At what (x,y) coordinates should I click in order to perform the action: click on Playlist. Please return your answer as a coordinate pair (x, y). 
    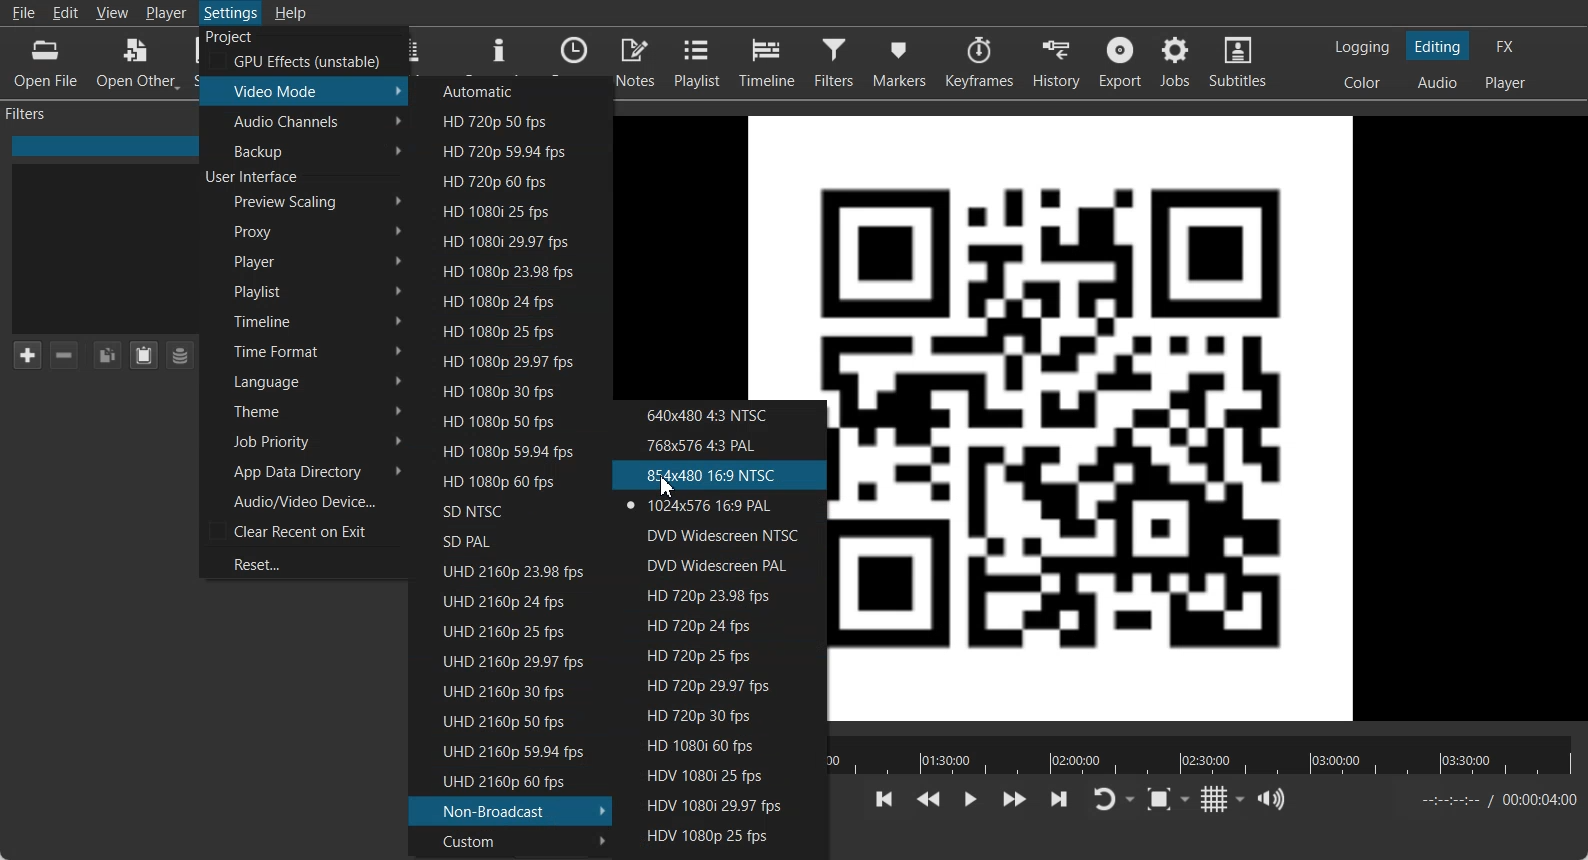
    Looking at the image, I should click on (698, 61).